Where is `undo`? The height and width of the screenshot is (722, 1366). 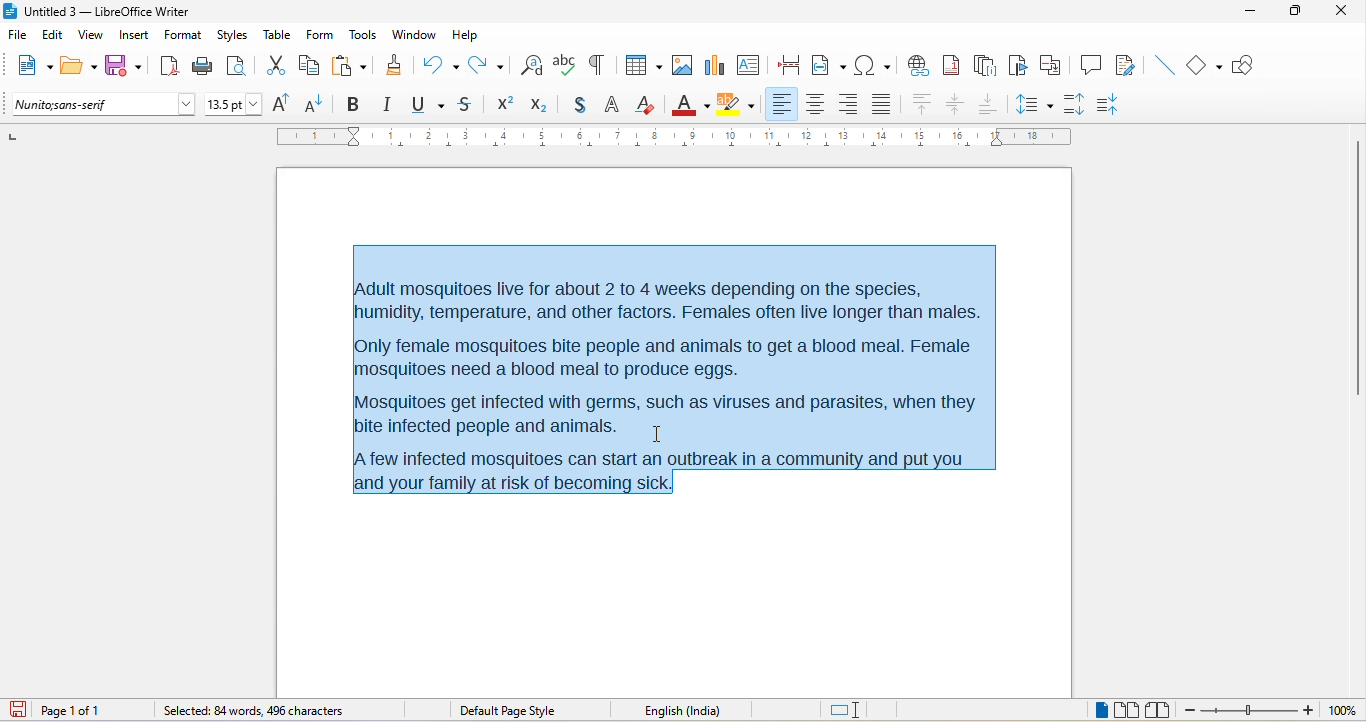 undo is located at coordinates (440, 62).